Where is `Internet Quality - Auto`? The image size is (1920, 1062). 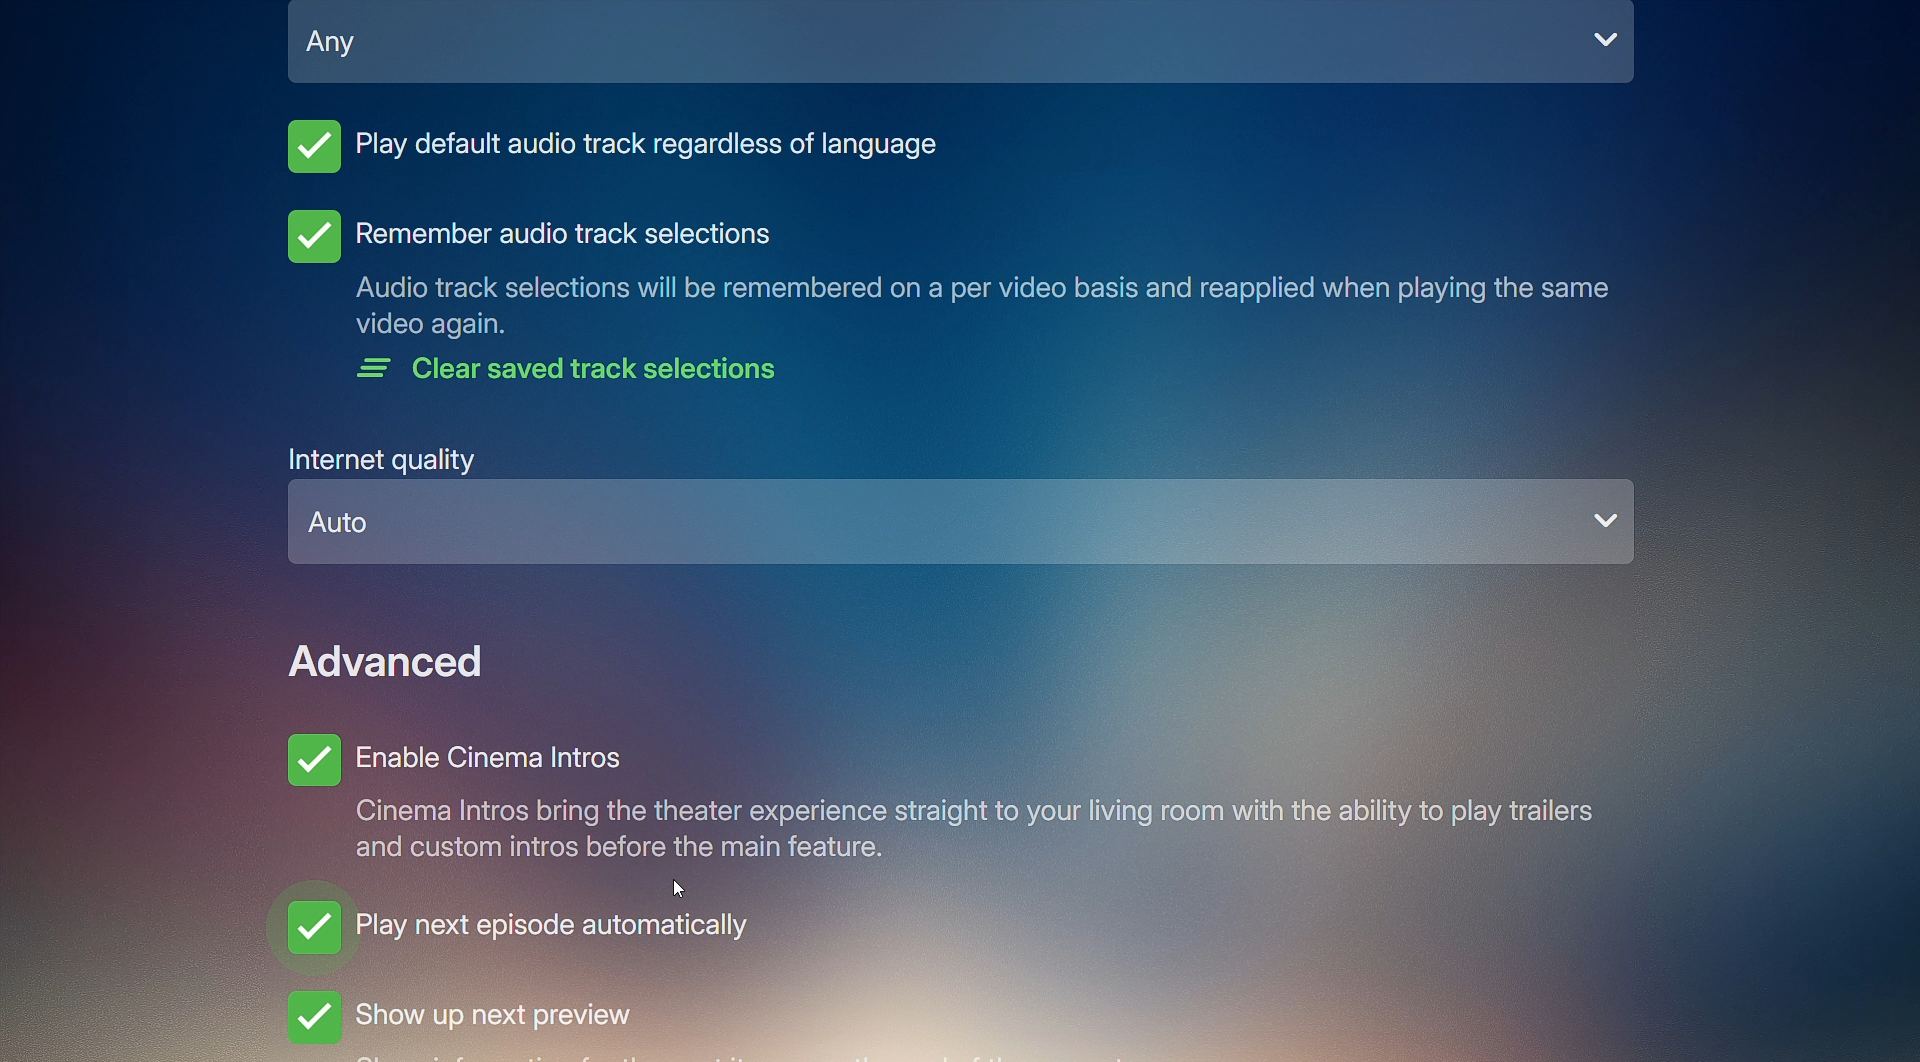
Internet Quality - Auto is located at coordinates (964, 509).